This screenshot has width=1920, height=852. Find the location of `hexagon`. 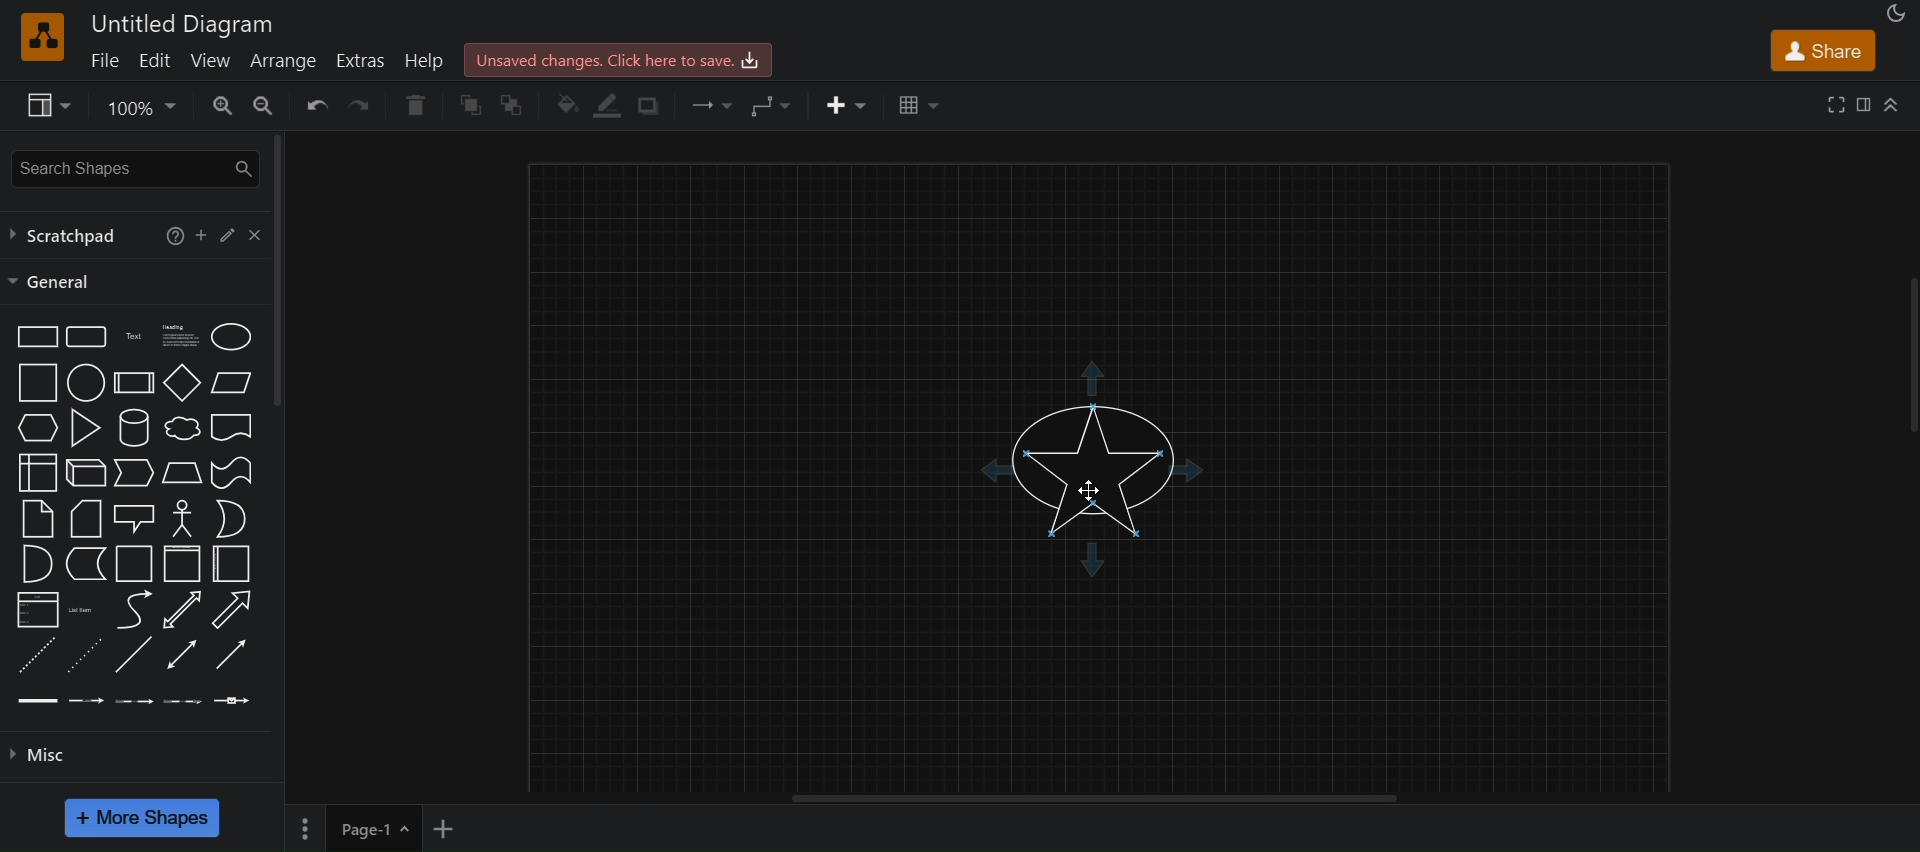

hexagon is located at coordinates (39, 426).